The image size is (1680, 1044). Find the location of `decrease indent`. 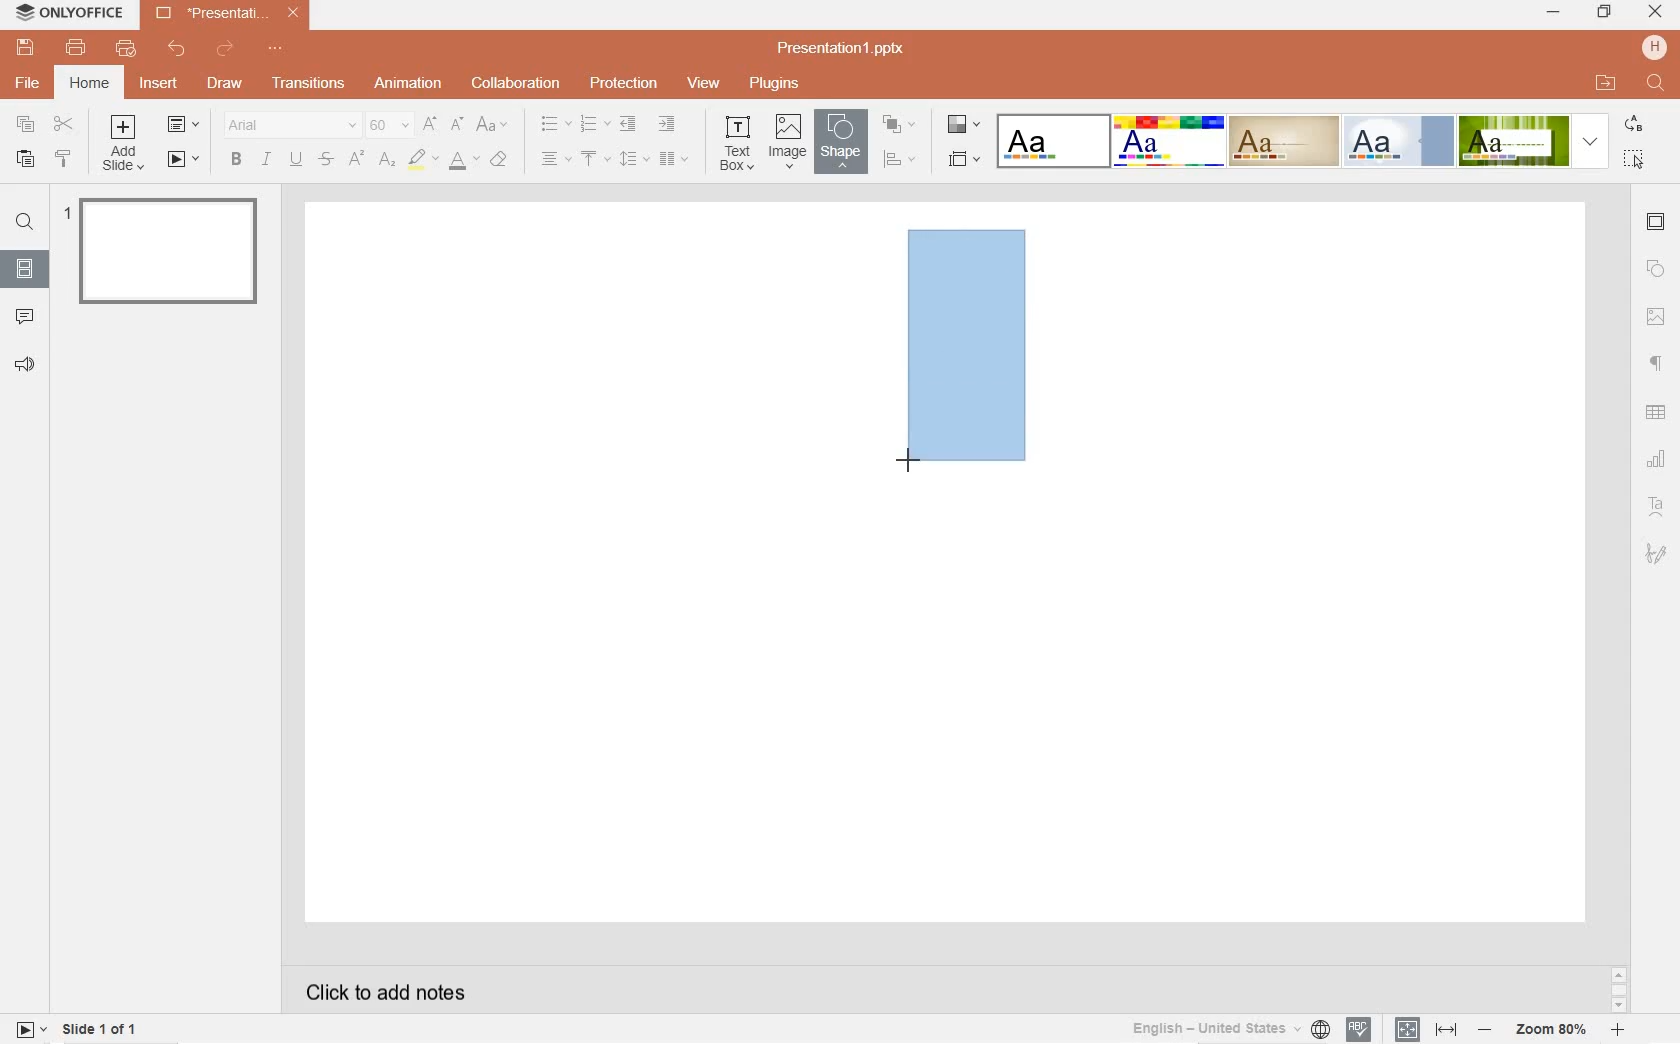

decrease indent is located at coordinates (626, 125).